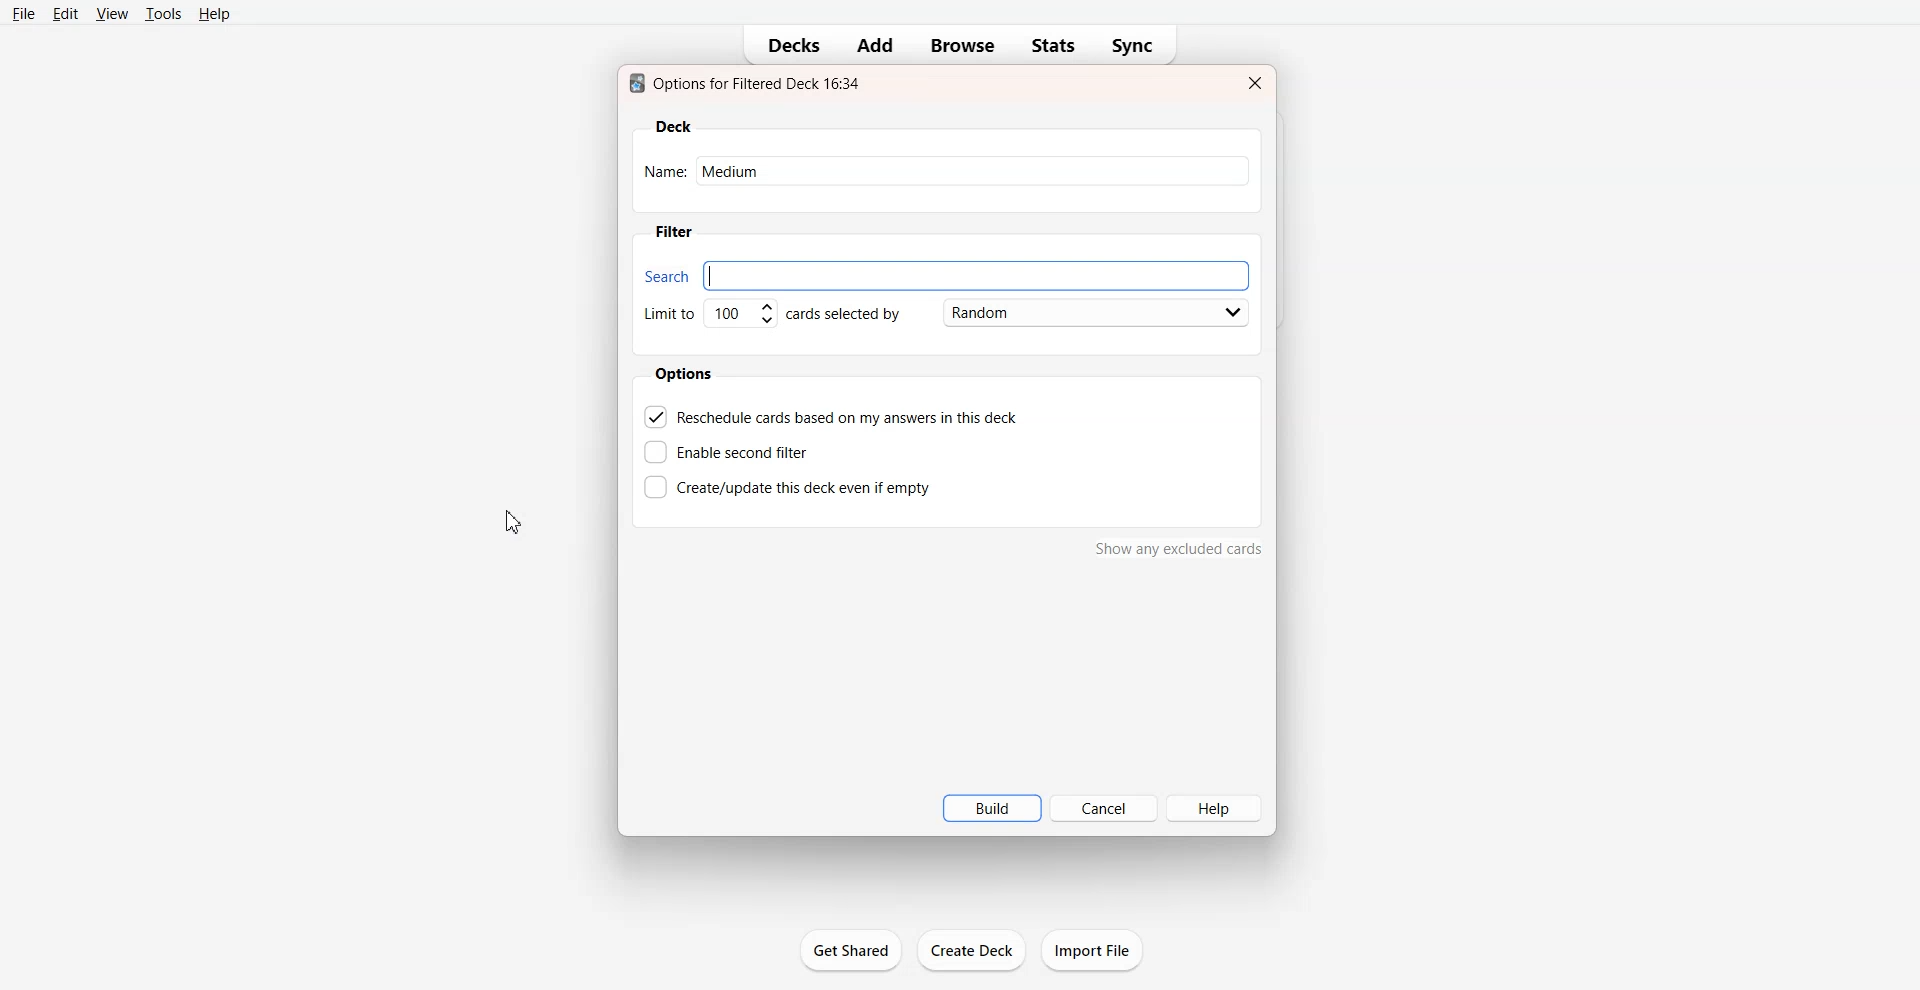  What do you see at coordinates (673, 232) in the screenshot?
I see `Filter` at bounding box center [673, 232].